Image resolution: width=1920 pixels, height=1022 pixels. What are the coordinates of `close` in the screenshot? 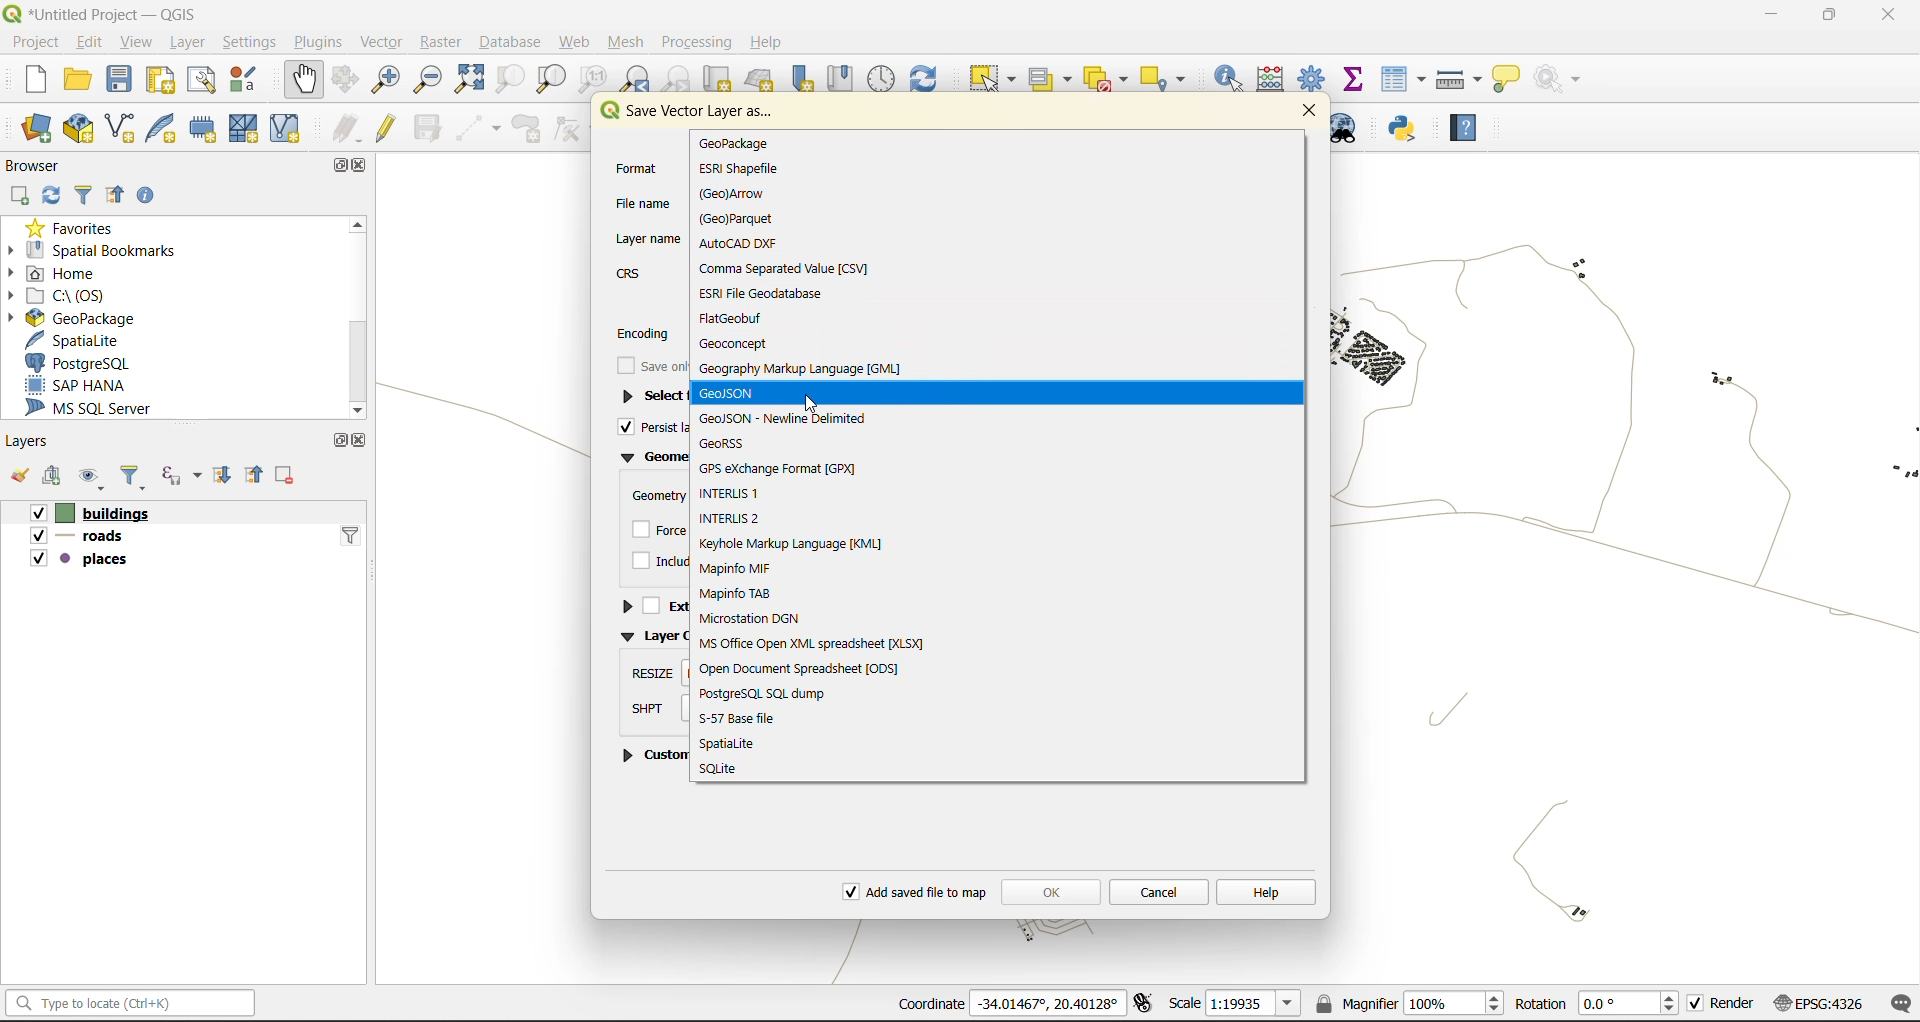 It's located at (1304, 111).